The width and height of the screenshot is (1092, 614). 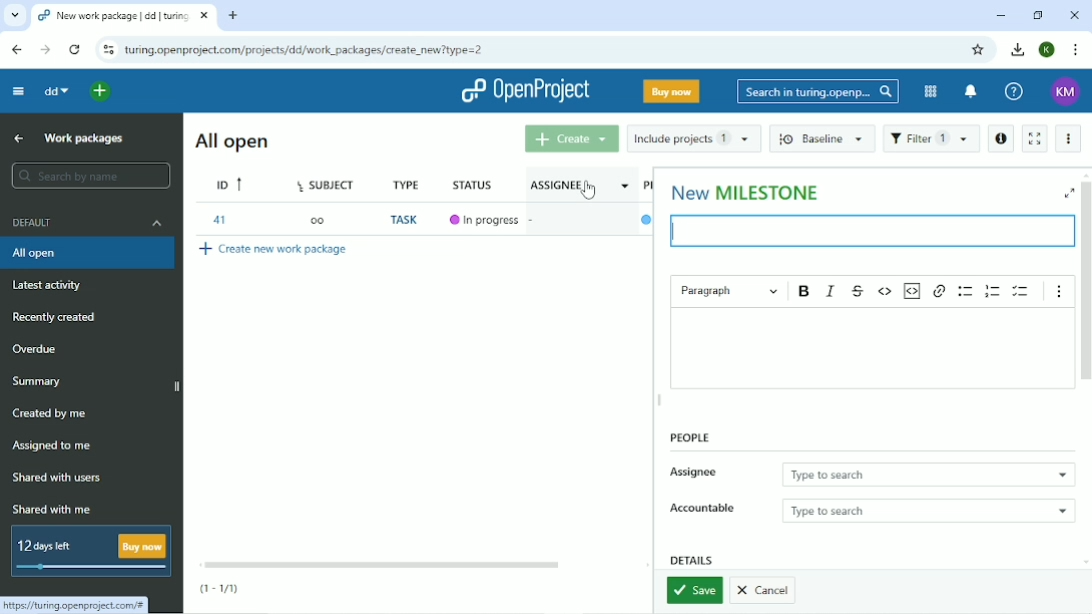 I want to click on Back, so click(x=16, y=50).